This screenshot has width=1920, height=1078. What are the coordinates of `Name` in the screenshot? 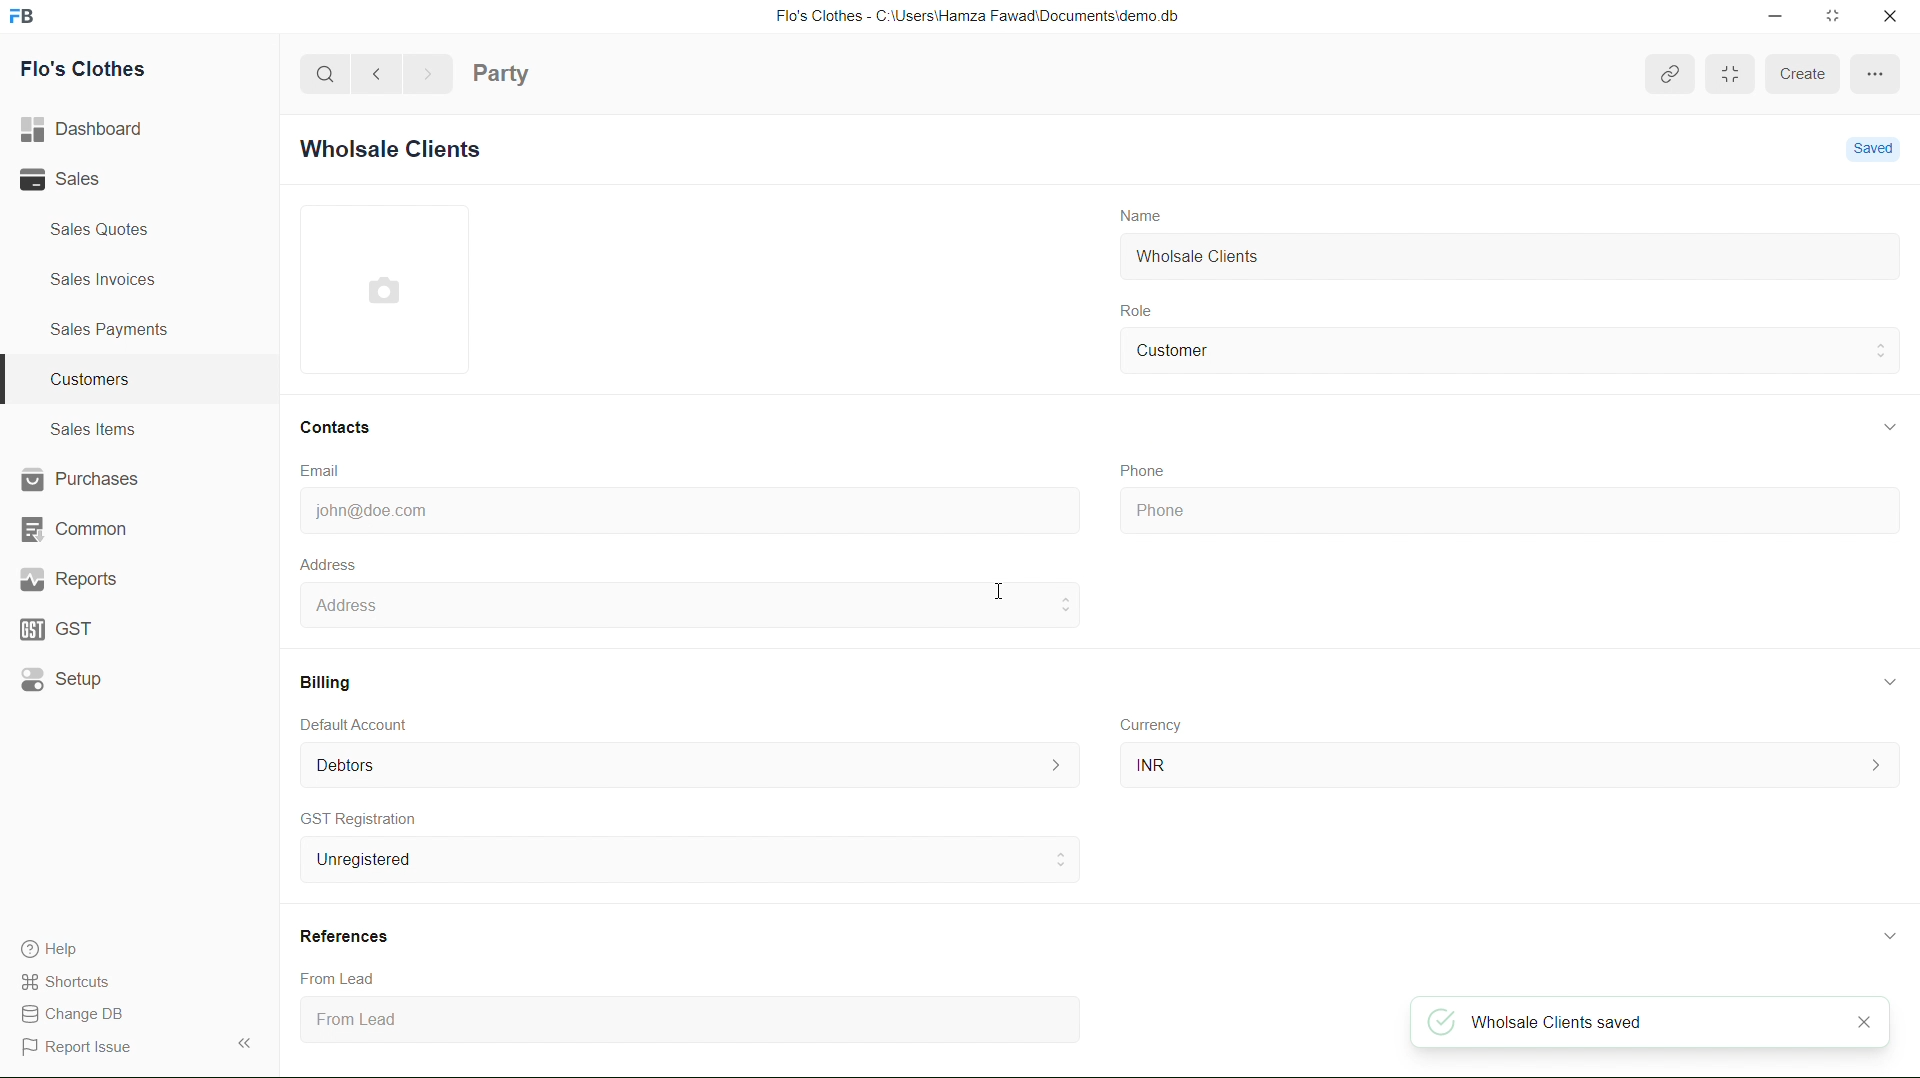 It's located at (1144, 213).